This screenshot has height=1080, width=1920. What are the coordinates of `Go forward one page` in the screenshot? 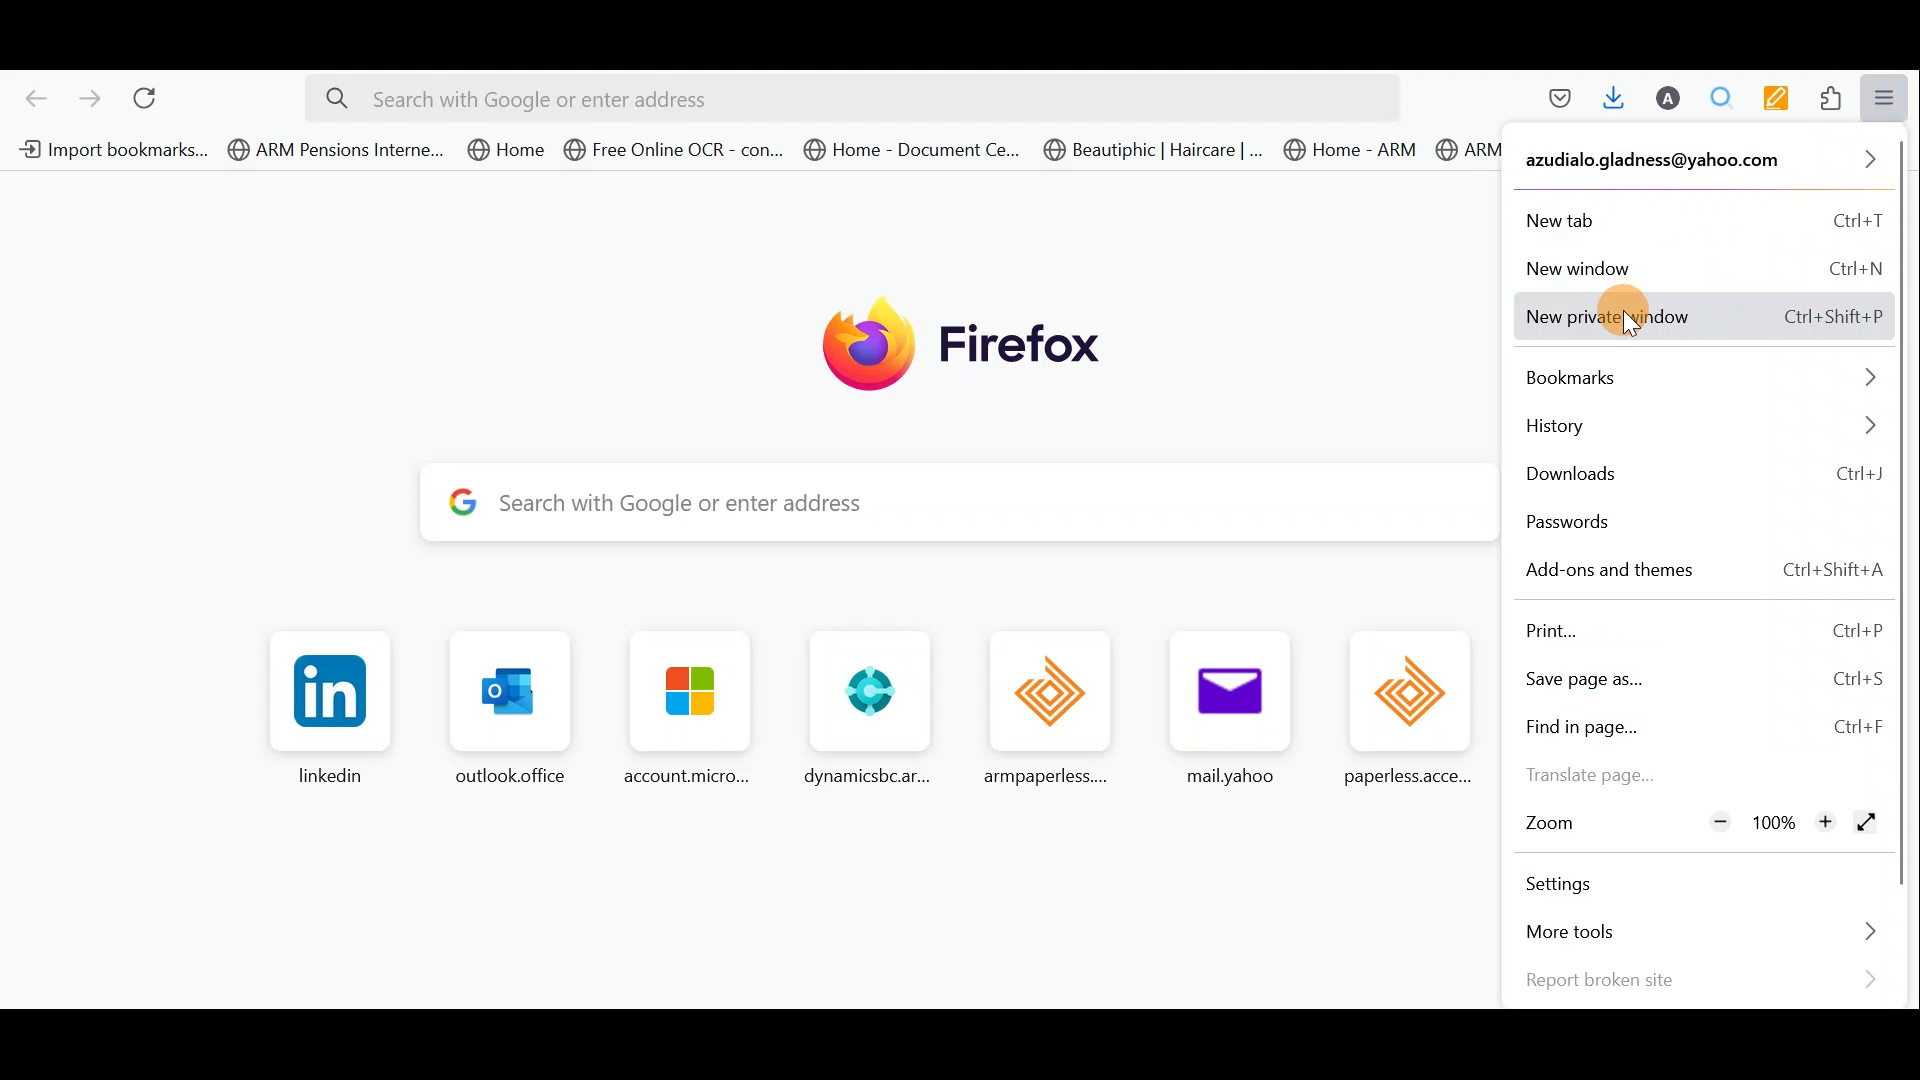 It's located at (89, 97).